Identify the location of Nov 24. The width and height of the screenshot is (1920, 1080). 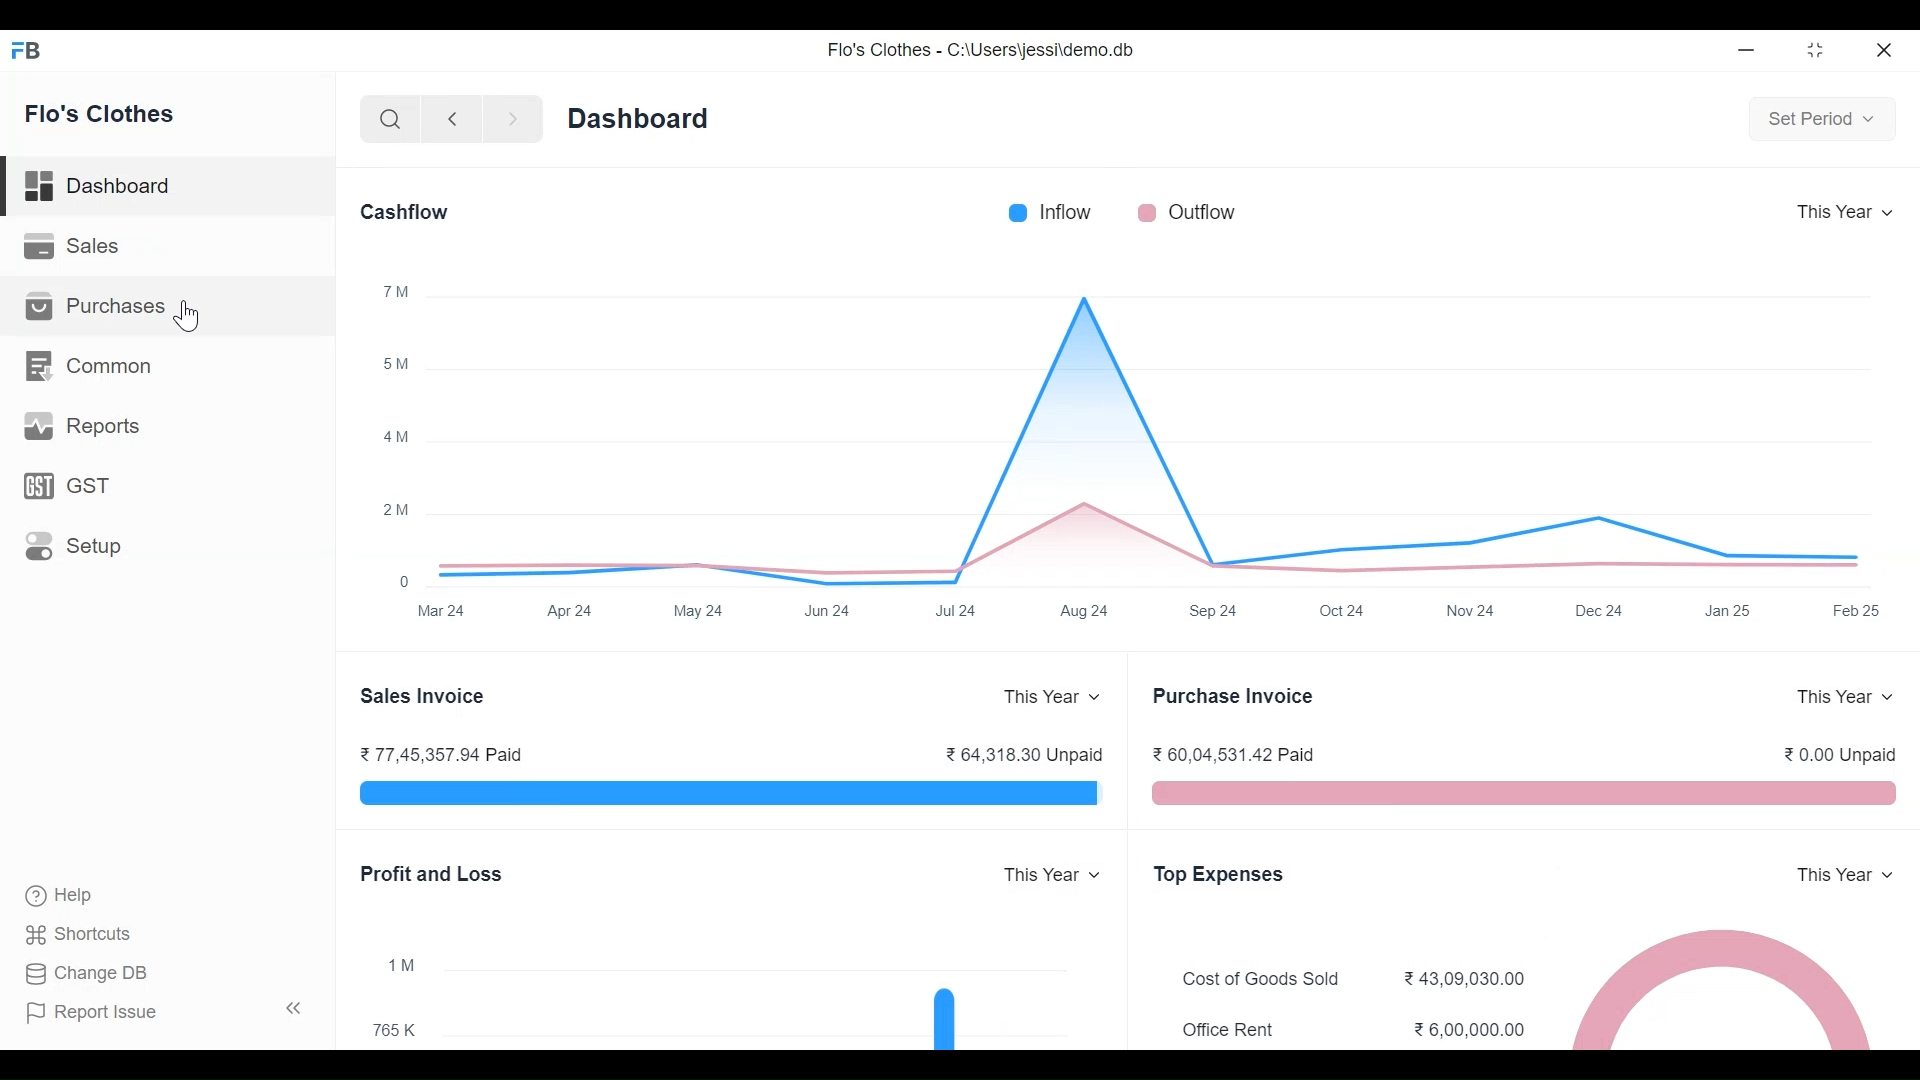
(1474, 613).